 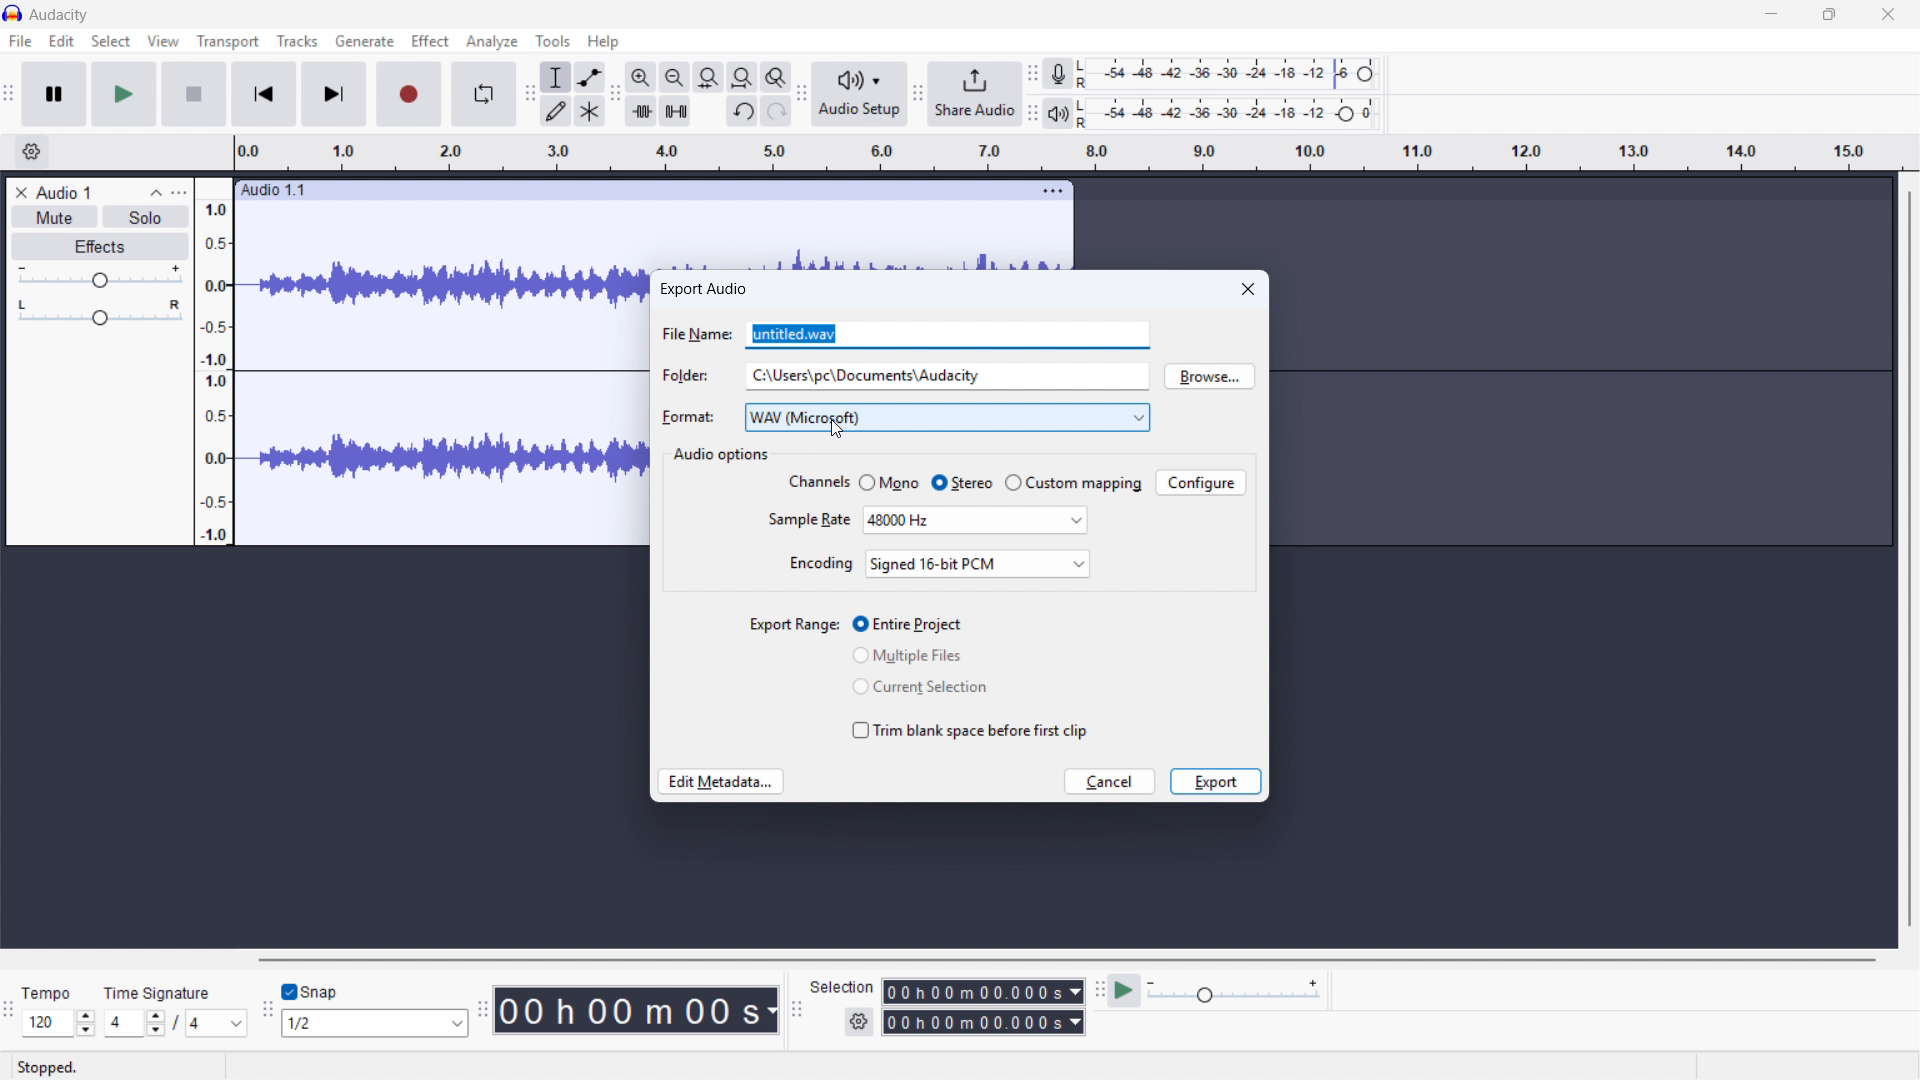 What do you see at coordinates (948, 418) in the screenshot?
I see `Export format ` at bounding box center [948, 418].